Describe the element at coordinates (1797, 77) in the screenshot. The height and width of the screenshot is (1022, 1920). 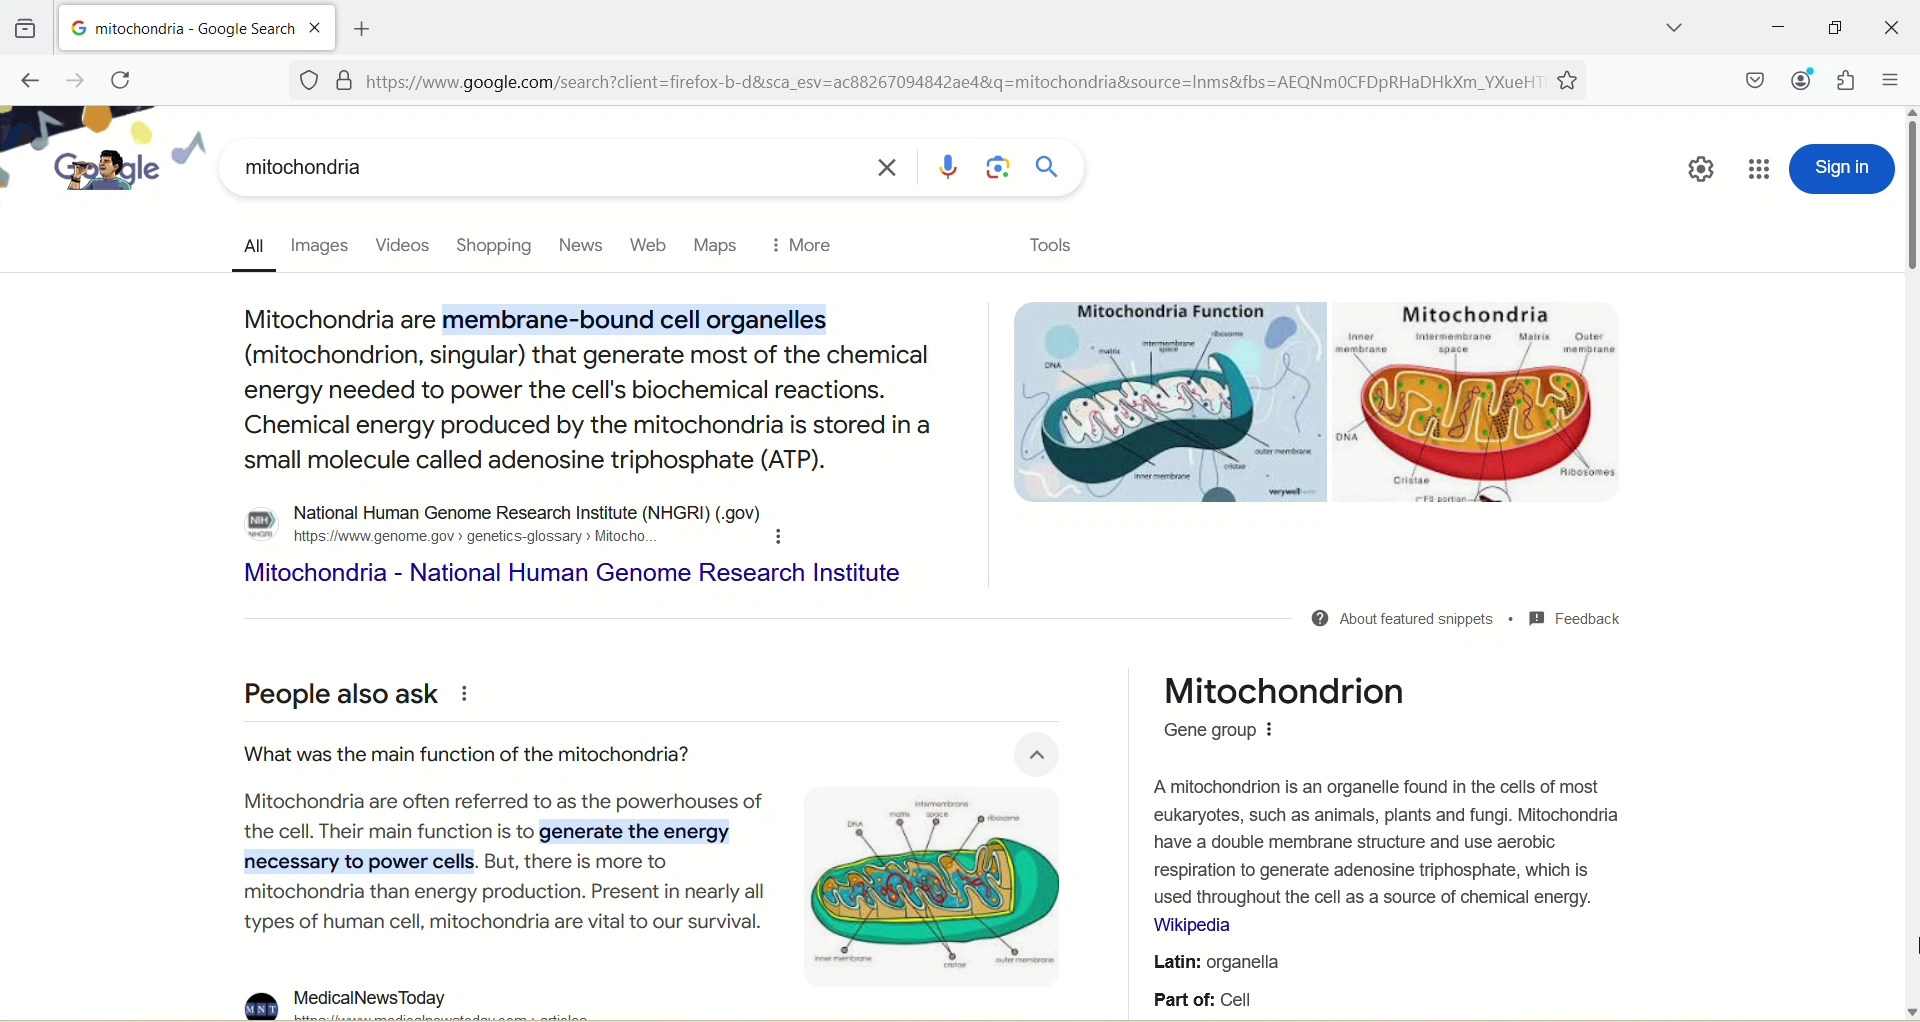
I see `account` at that location.